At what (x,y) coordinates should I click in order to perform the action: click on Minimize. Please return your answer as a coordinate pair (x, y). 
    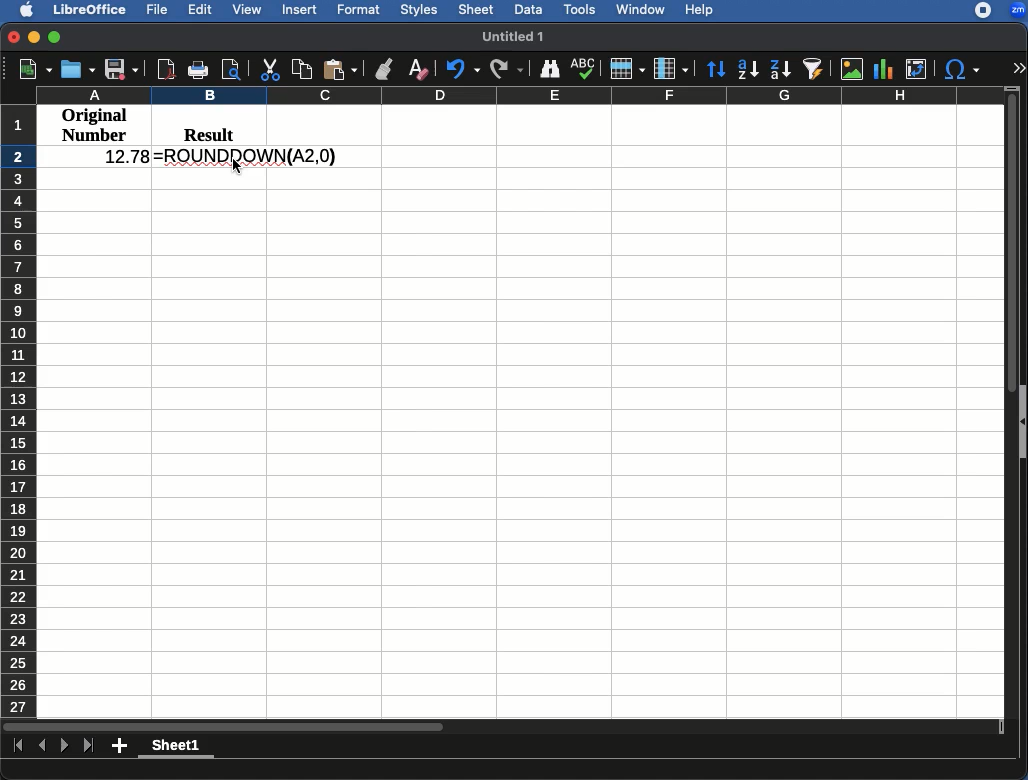
    Looking at the image, I should click on (35, 39).